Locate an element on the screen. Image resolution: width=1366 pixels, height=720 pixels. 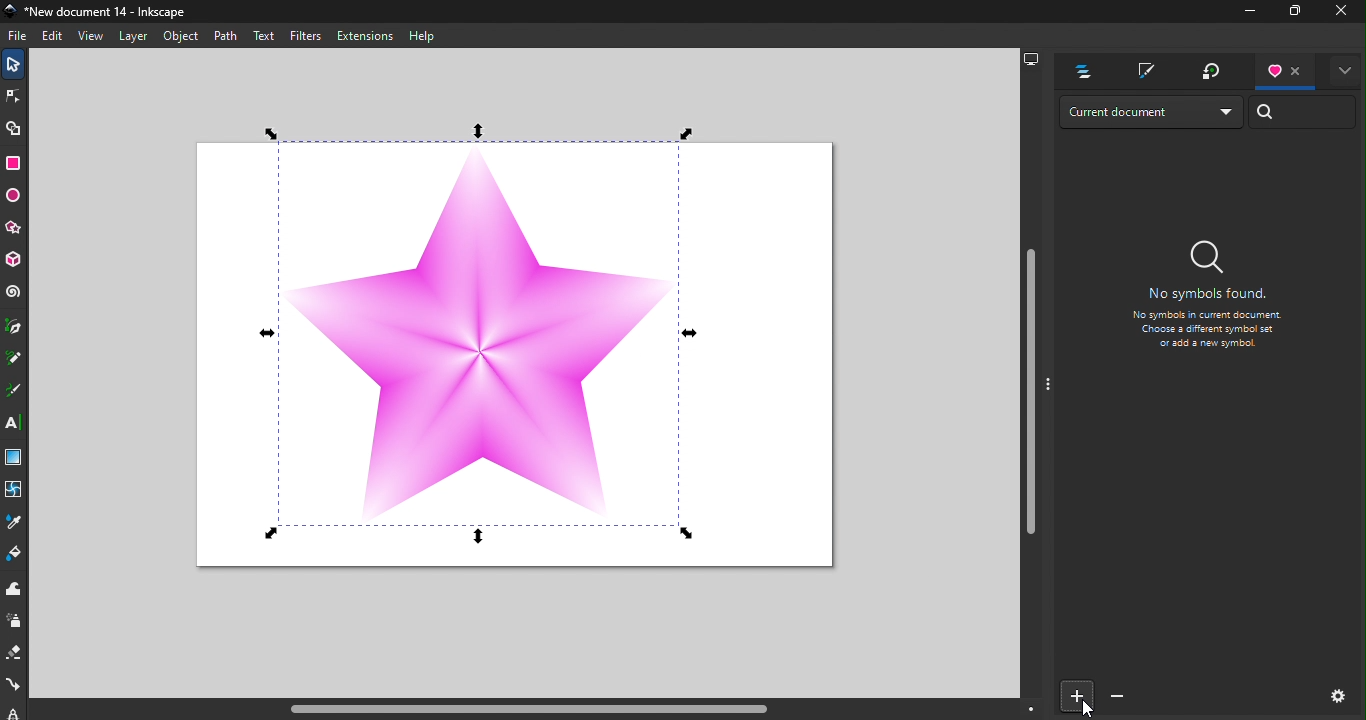
Fill and stroke is located at coordinates (1143, 73).